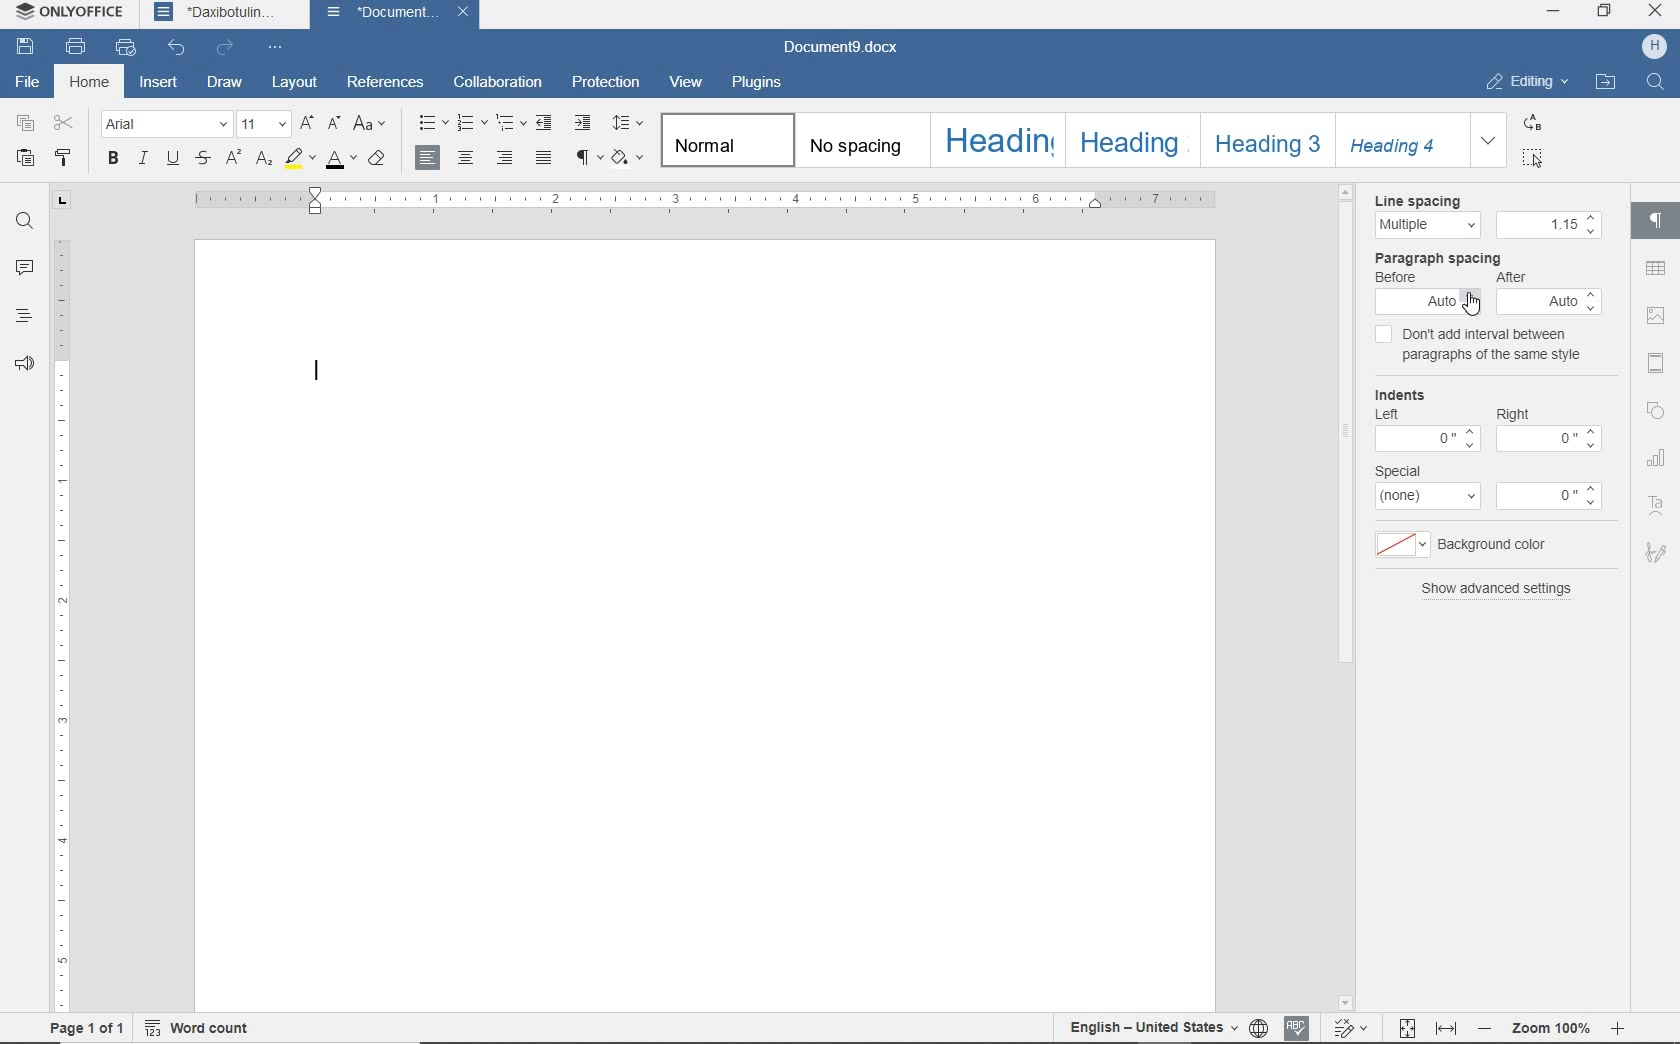 This screenshot has width=1680, height=1044. Describe the element at coordinates (1550, 439) in the screenshot. I see `value` at that location.